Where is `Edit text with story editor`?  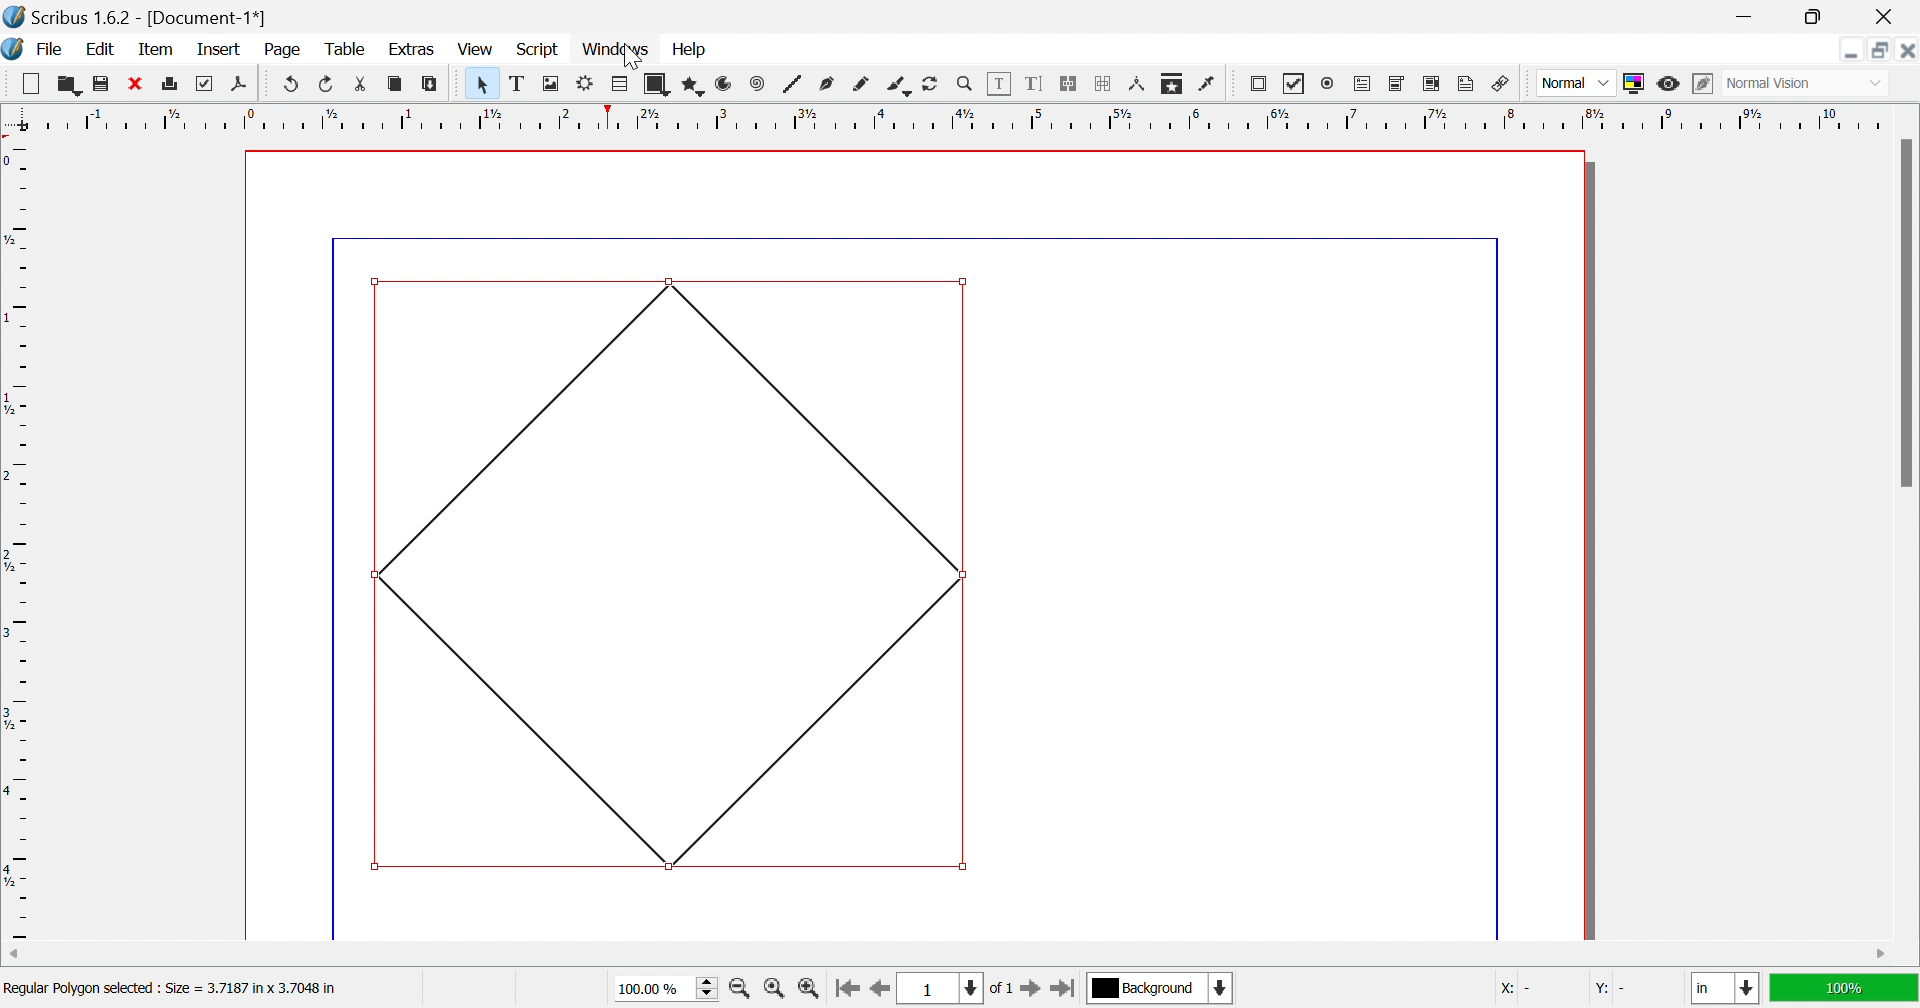 Edit text with story editor is located at coordinates (1033, 83).